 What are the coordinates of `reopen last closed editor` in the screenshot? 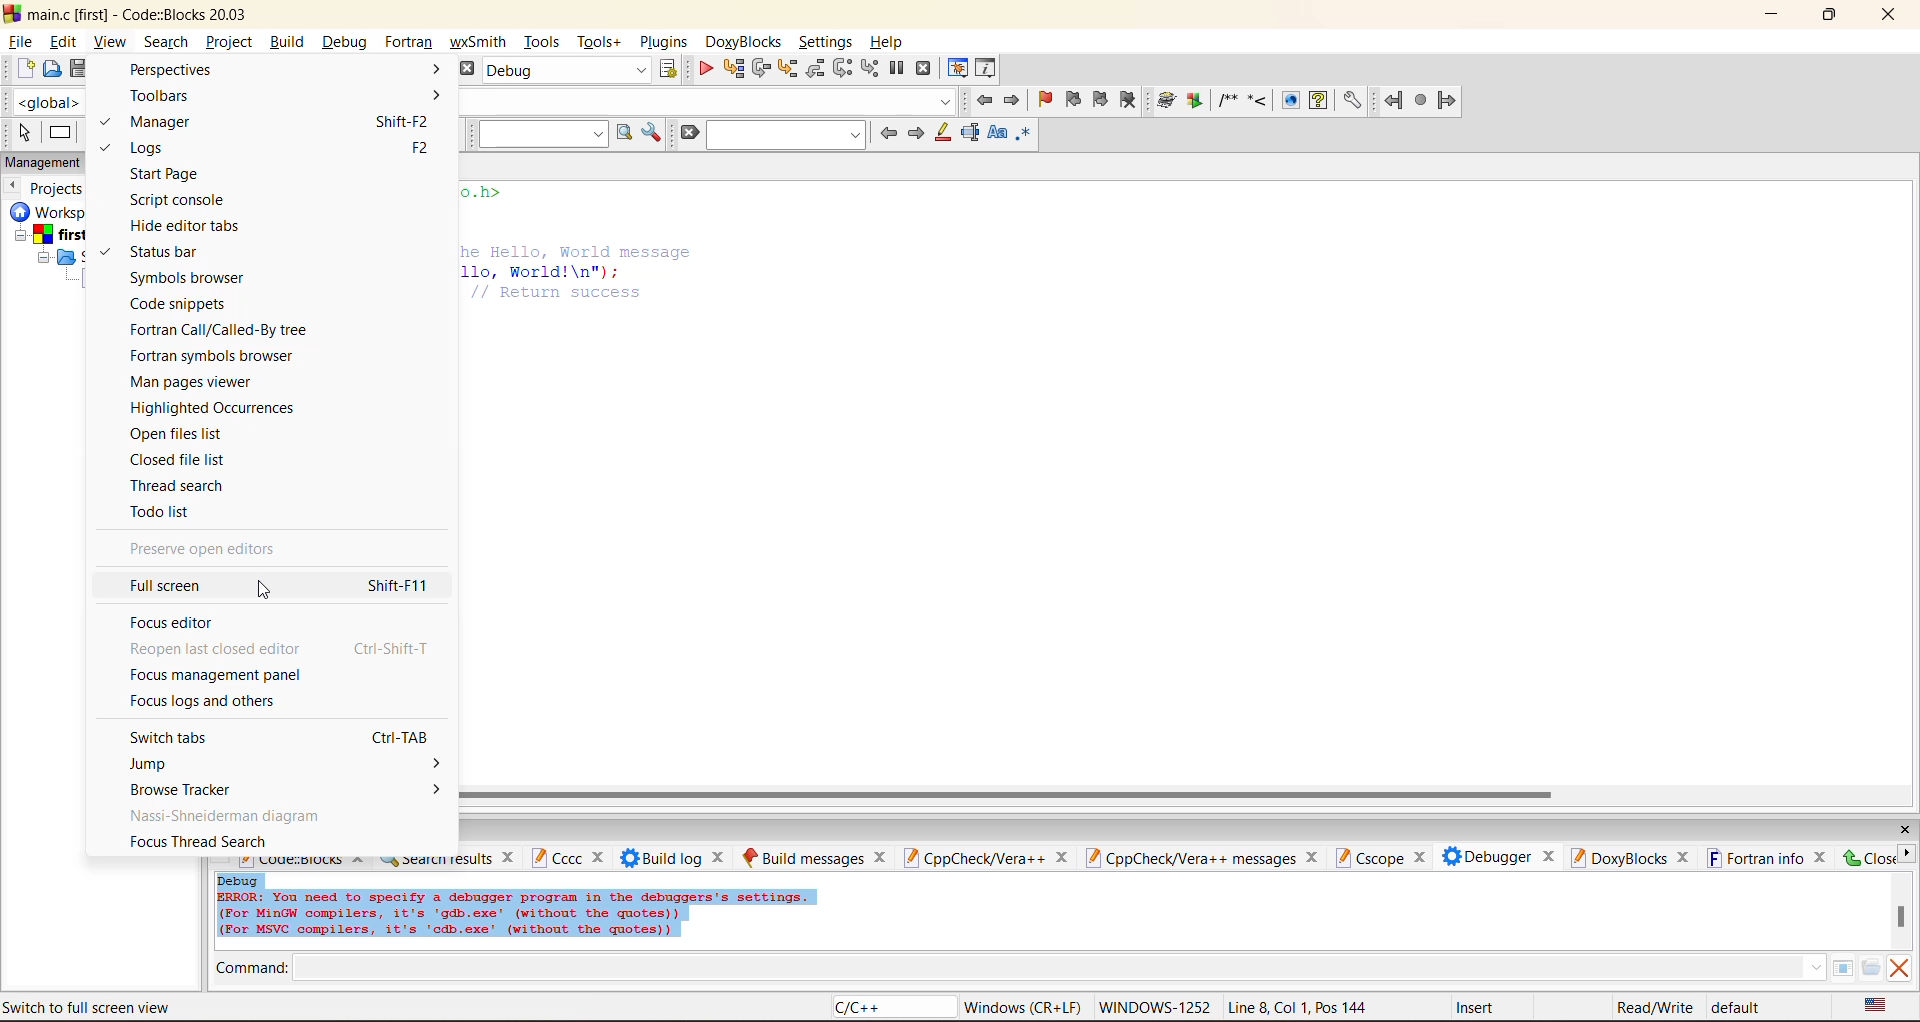 It's located at (284, 650).